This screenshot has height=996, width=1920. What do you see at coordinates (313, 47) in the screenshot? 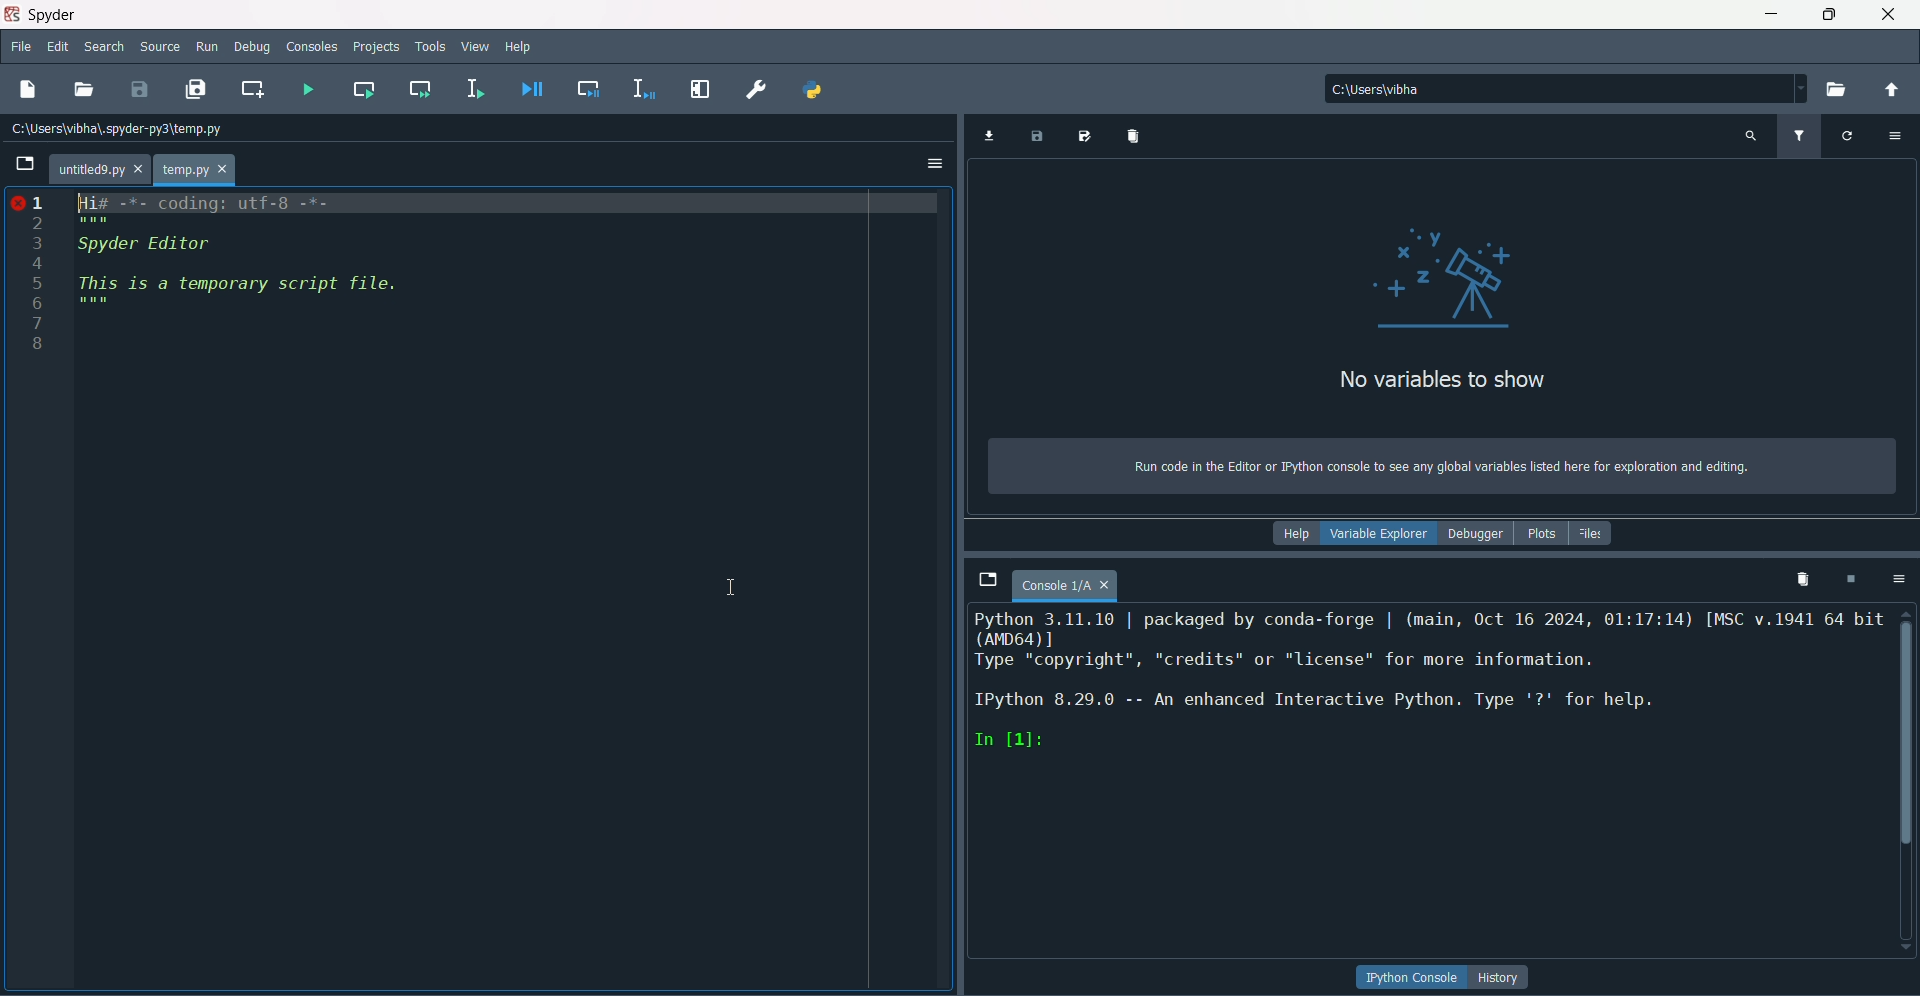
I see `consoles` at bounding box center [313, 47].